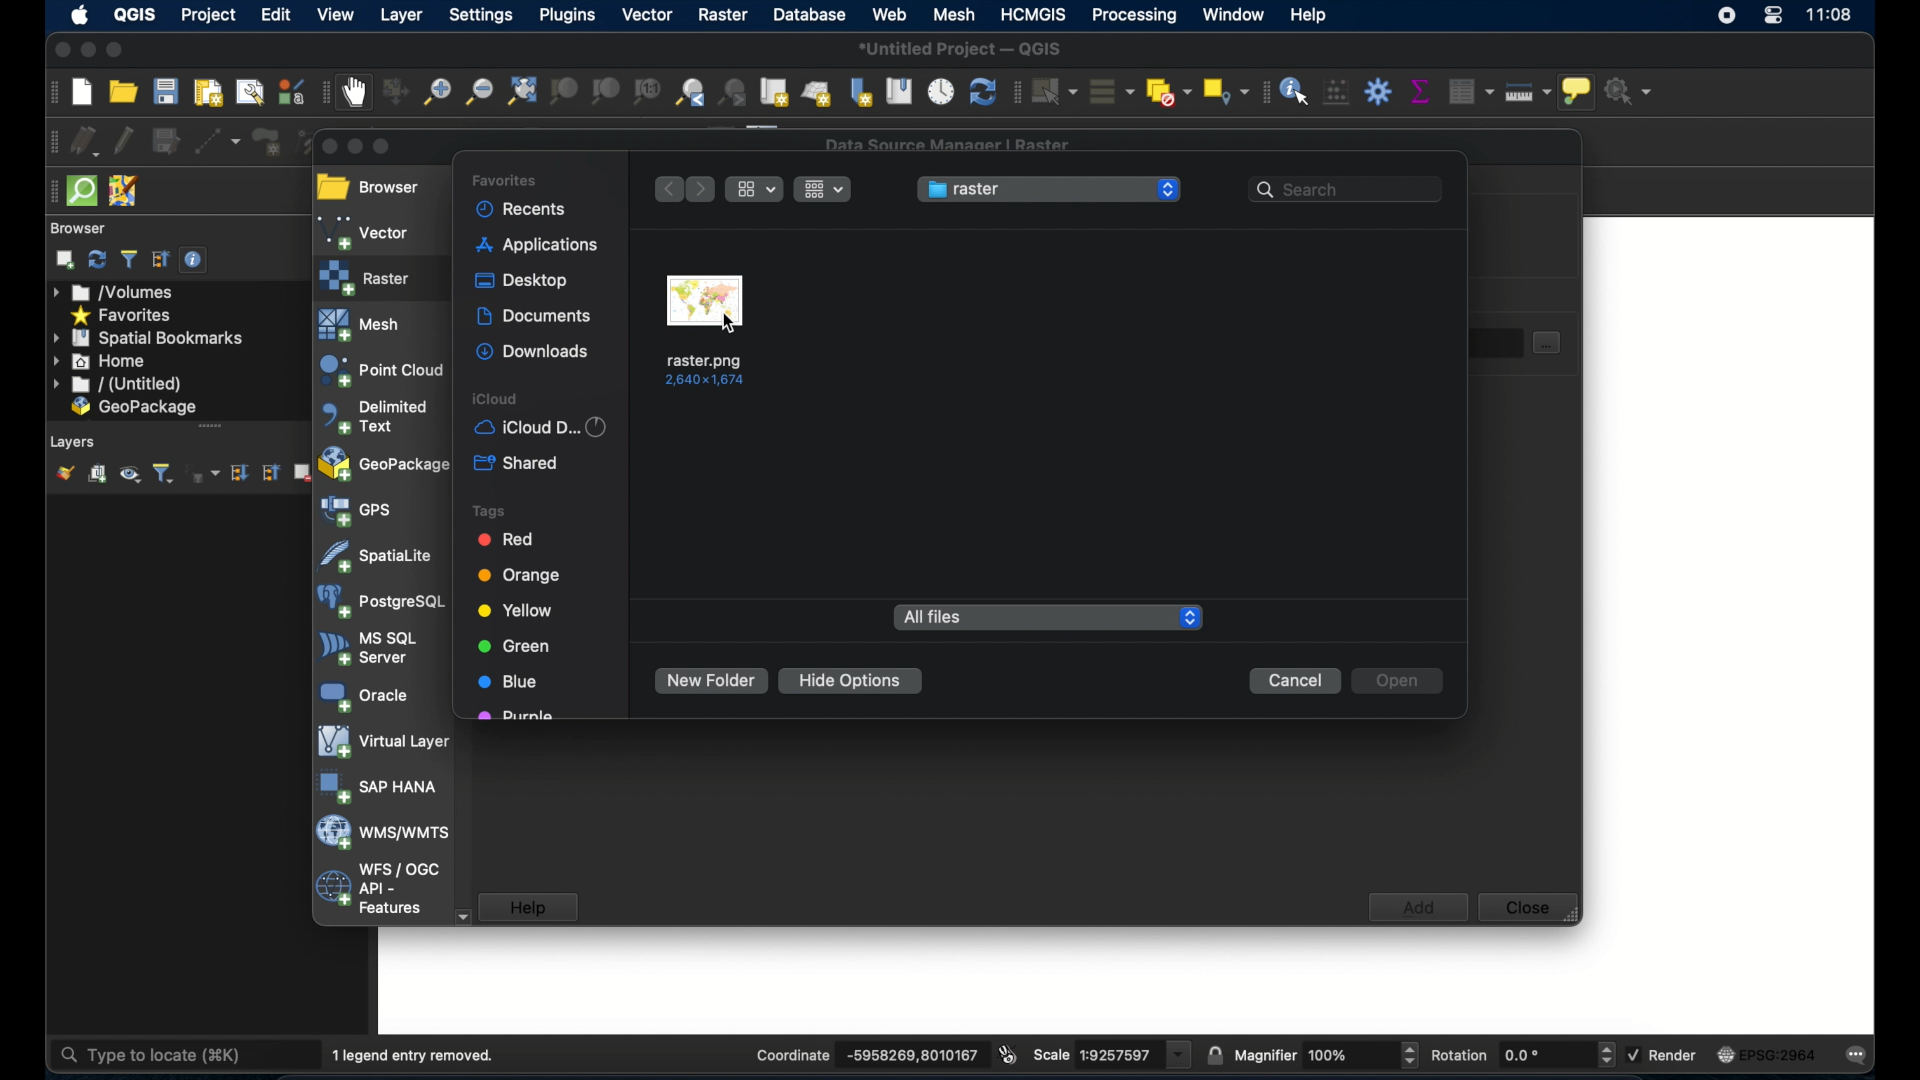 This screenshot has width=1920, height=1080. Describe the element at coordinates (705, 360) in the screenshot. I see `name` at that location.